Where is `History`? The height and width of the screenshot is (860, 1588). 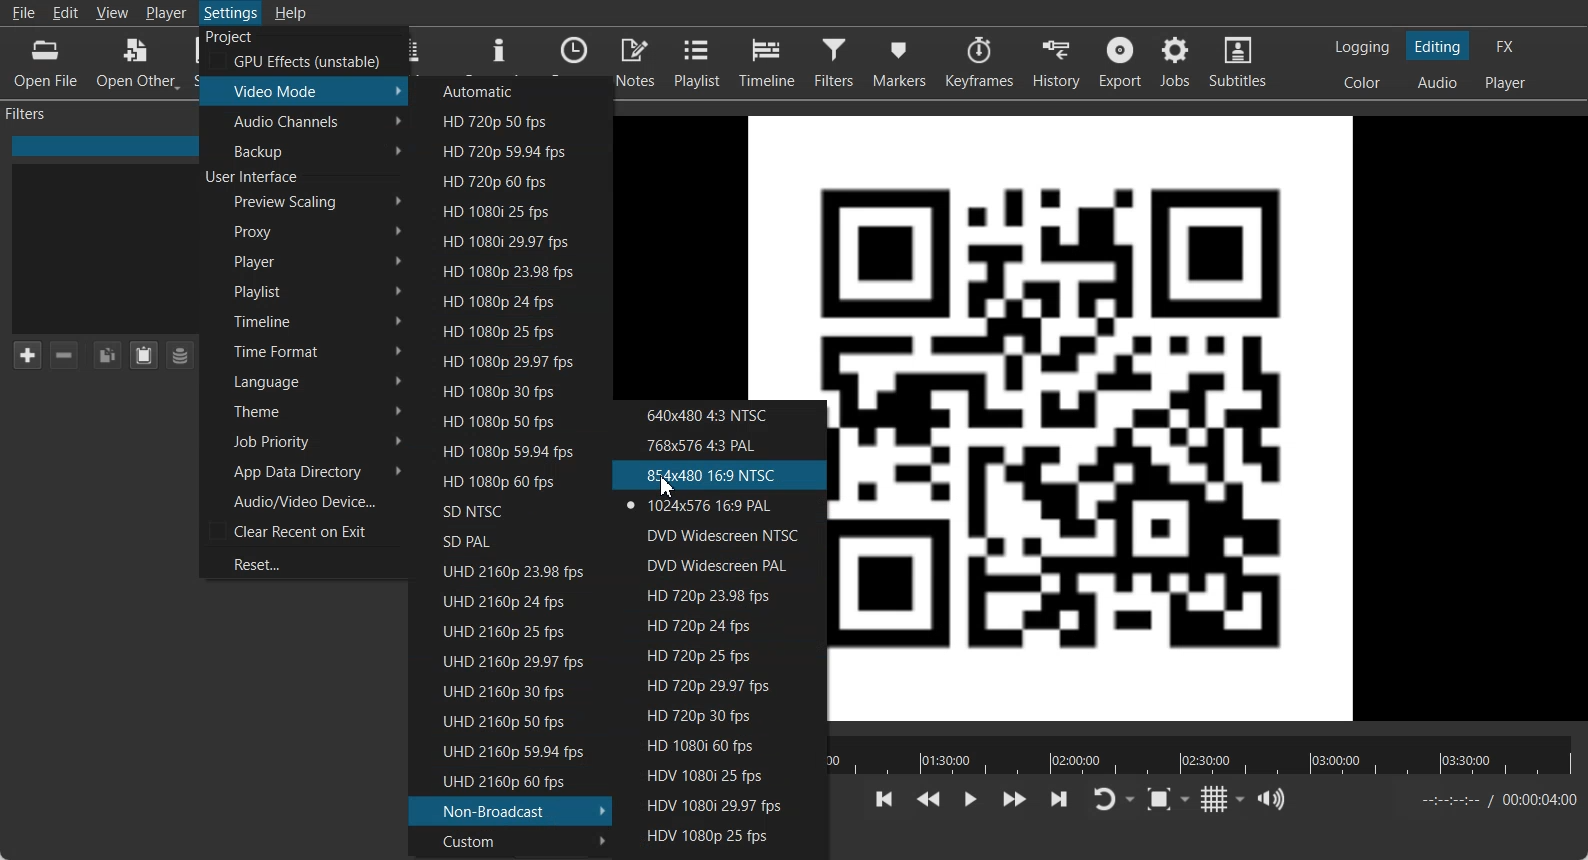 History is located at coordinates (1055, 62).